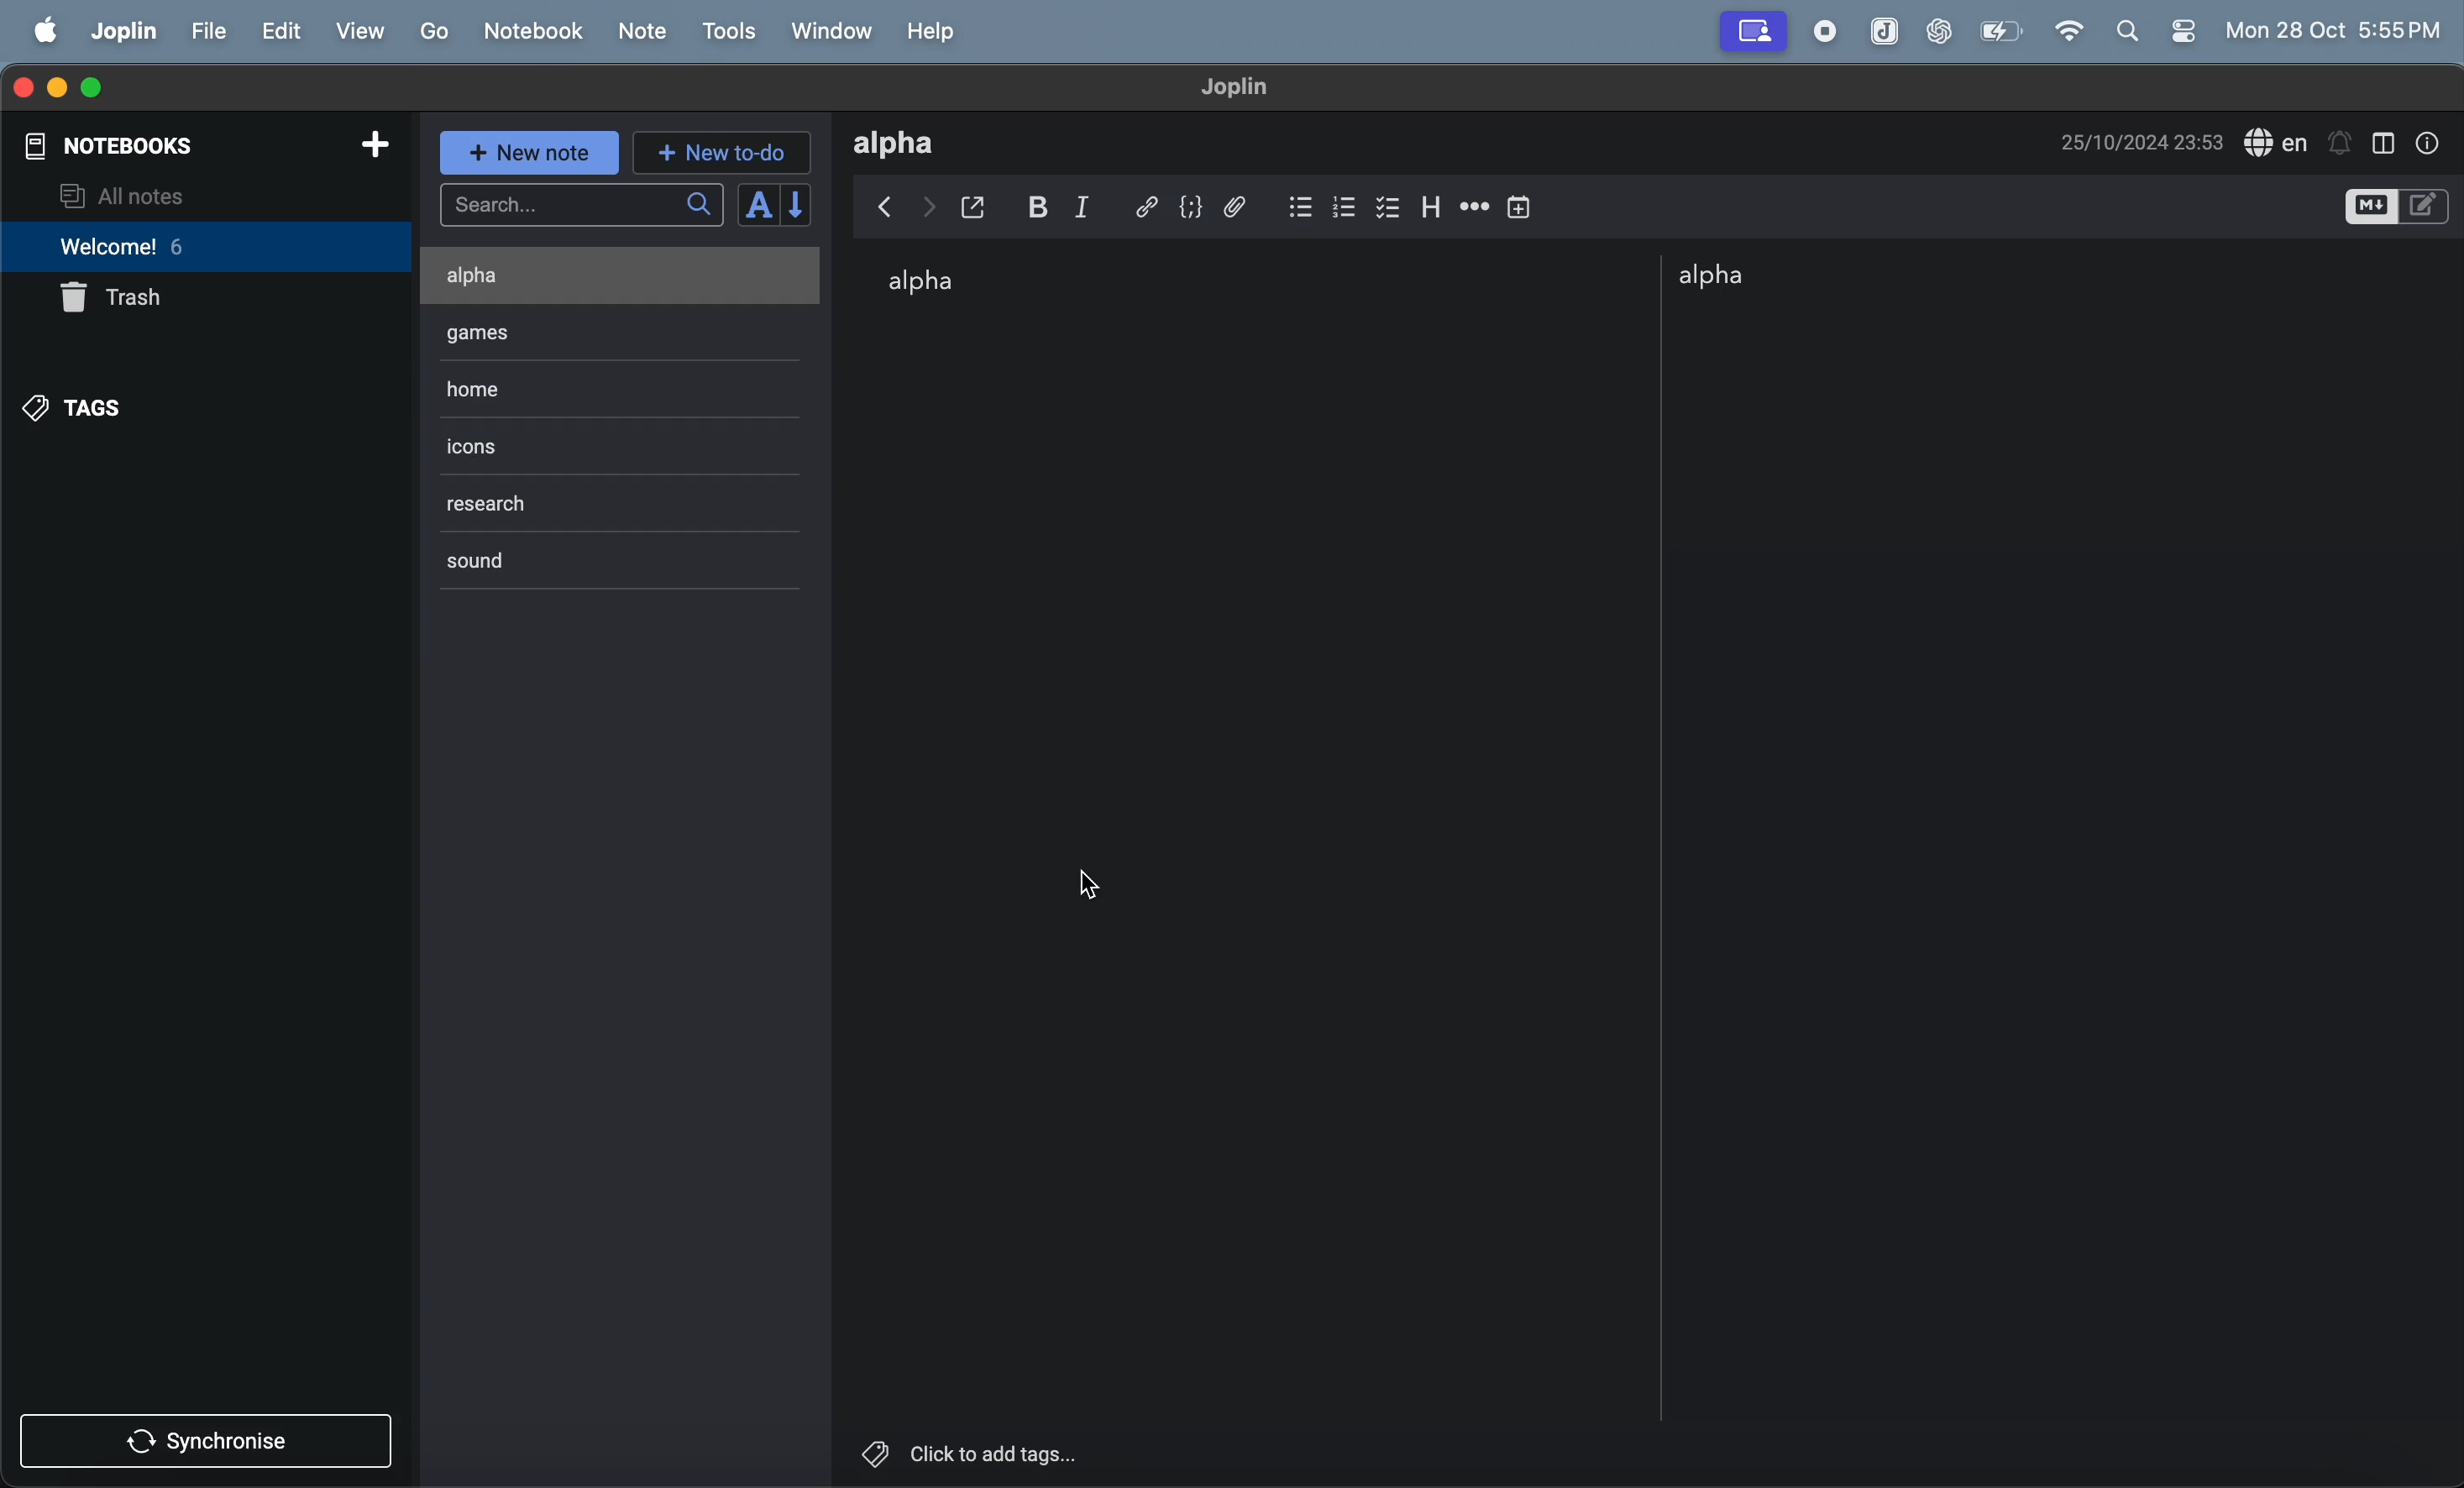 This screenshot has height=1488, width=2464. I want to click on new to do, so click(718, 154).